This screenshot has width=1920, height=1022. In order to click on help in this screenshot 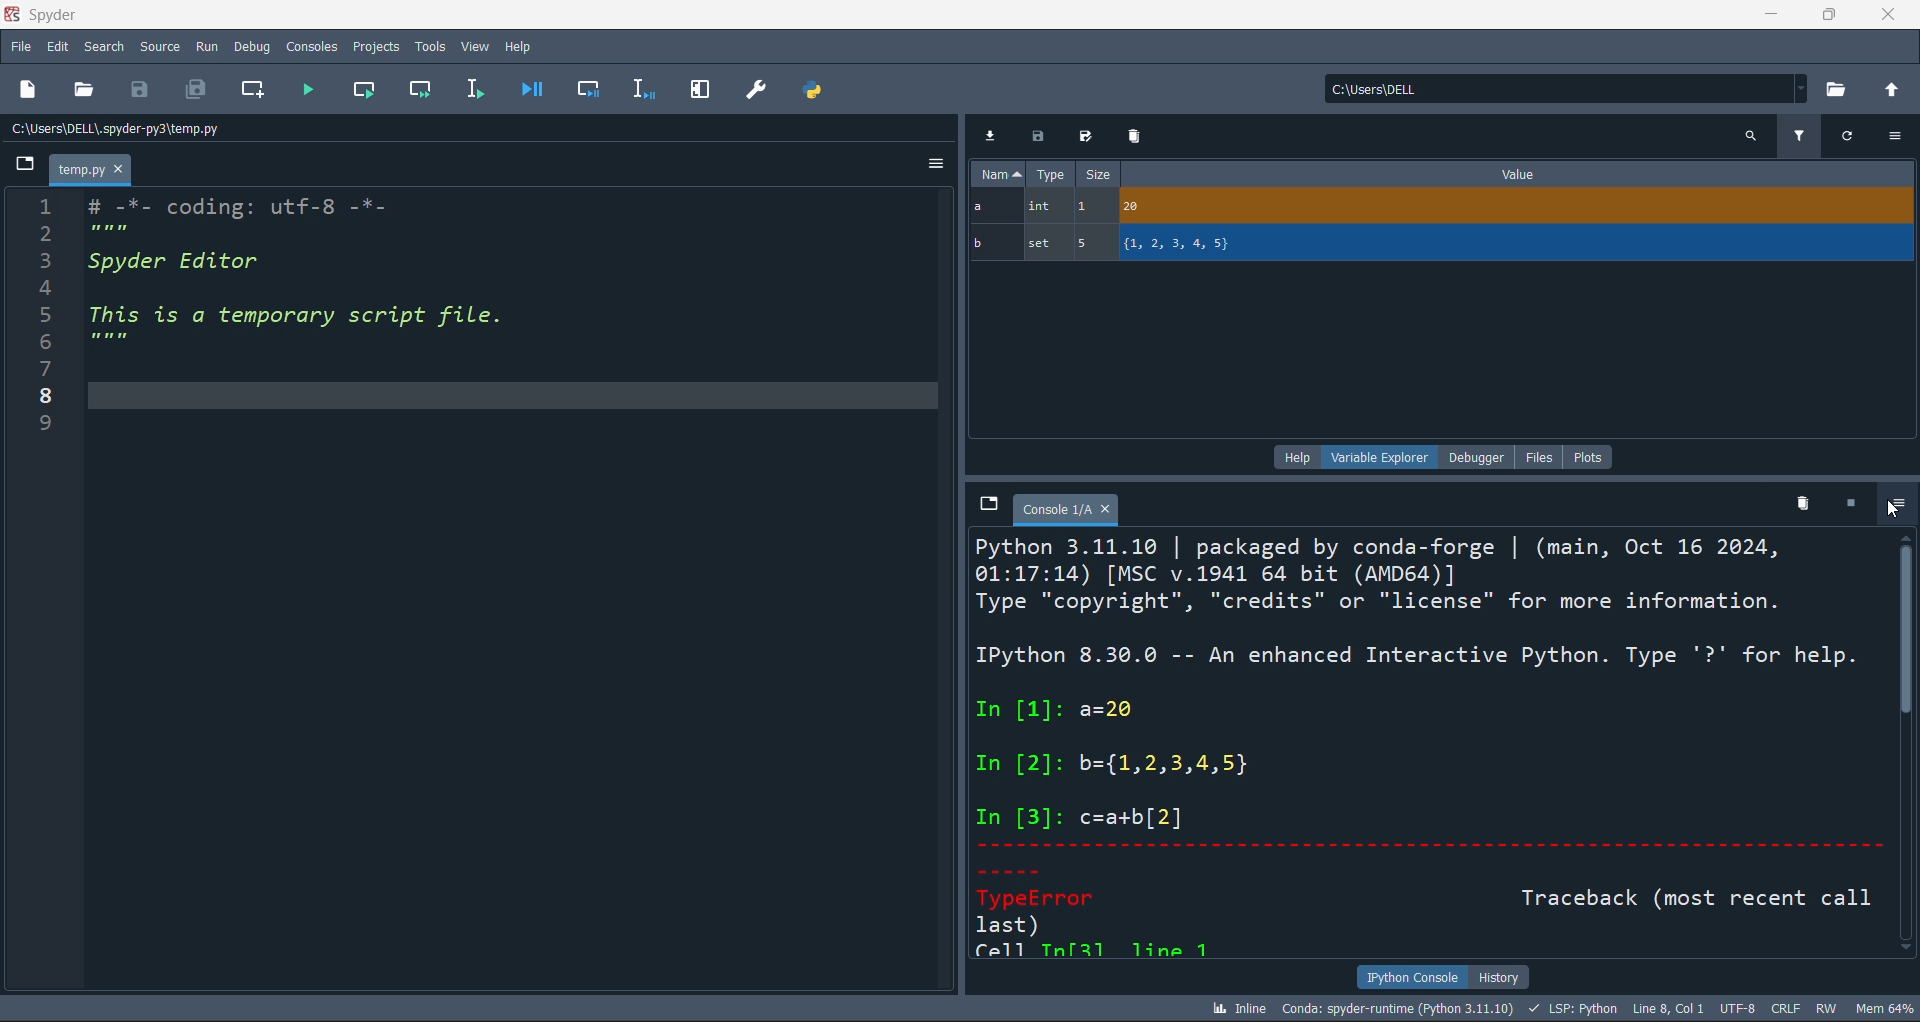, I will do `click(520, 43)`.